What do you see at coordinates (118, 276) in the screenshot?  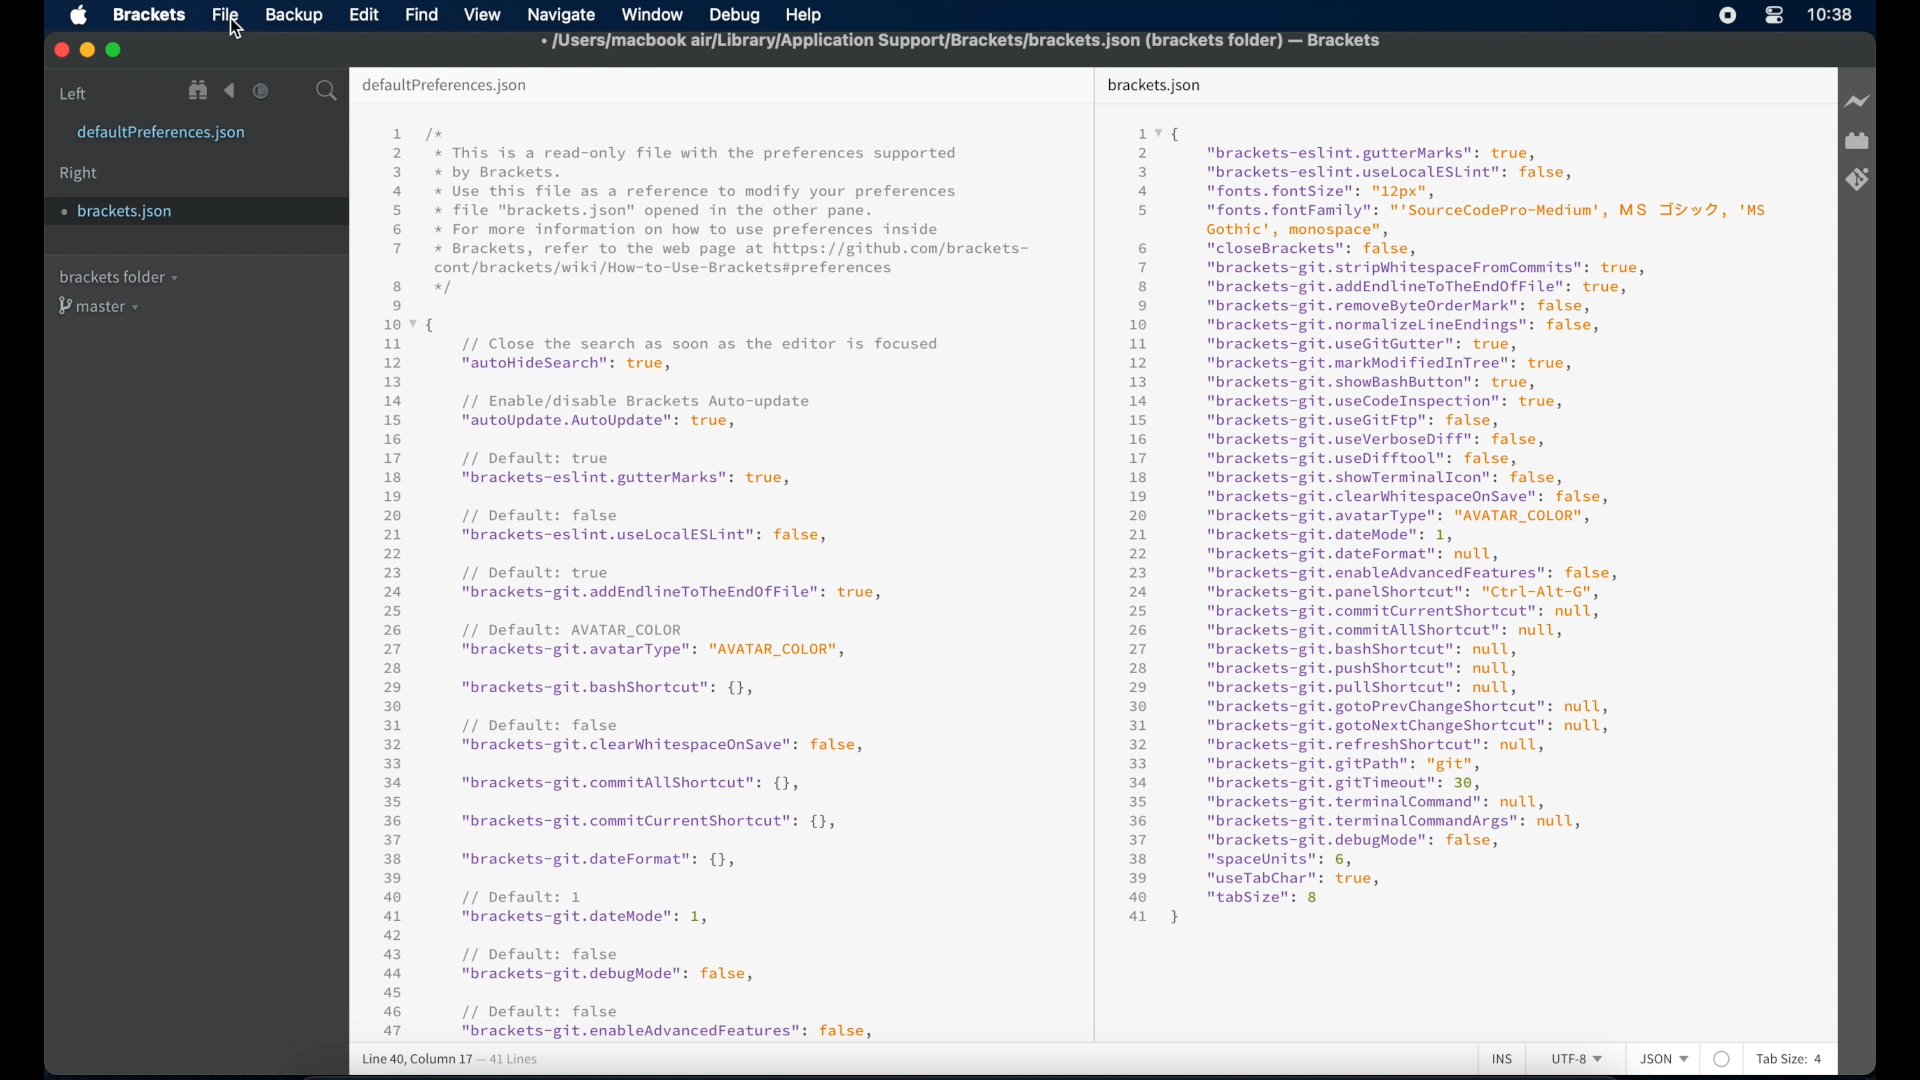 I see `brackets folder` at bounding box center [118, 276].